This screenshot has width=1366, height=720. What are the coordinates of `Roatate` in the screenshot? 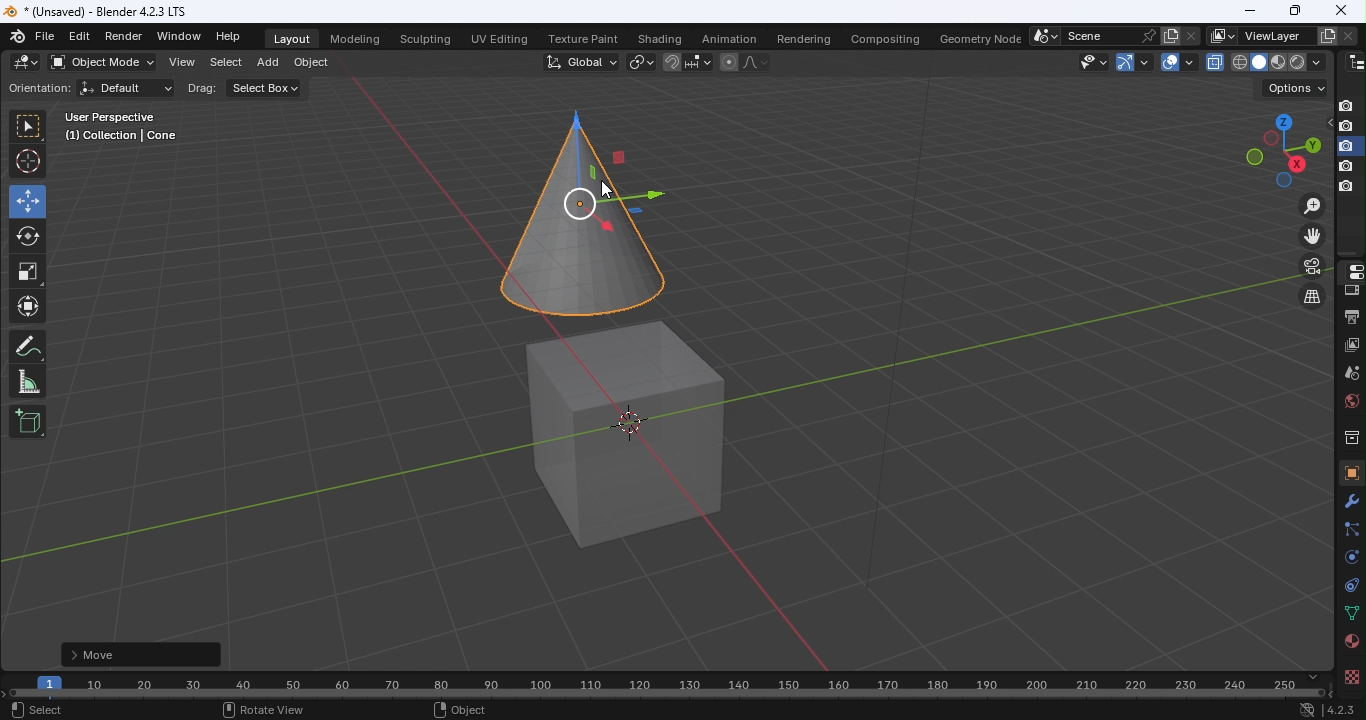 It's located at (28, 234).